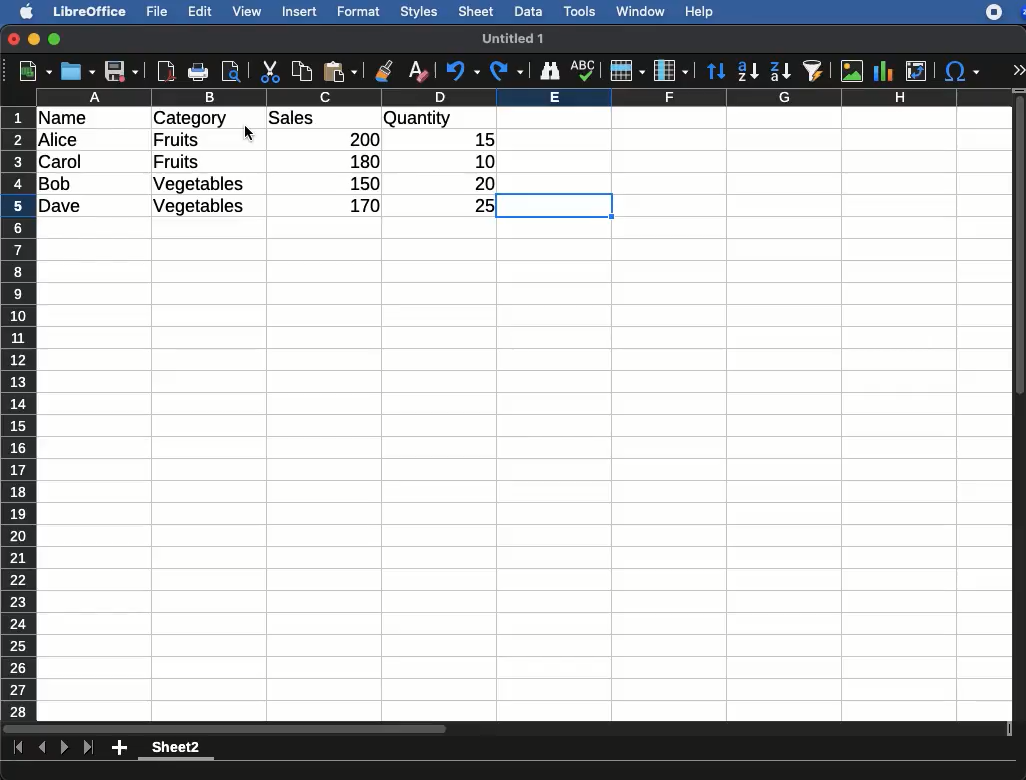 This screenshot has height=780, width=1026. I want to click on cell selection, so click(557, 208).